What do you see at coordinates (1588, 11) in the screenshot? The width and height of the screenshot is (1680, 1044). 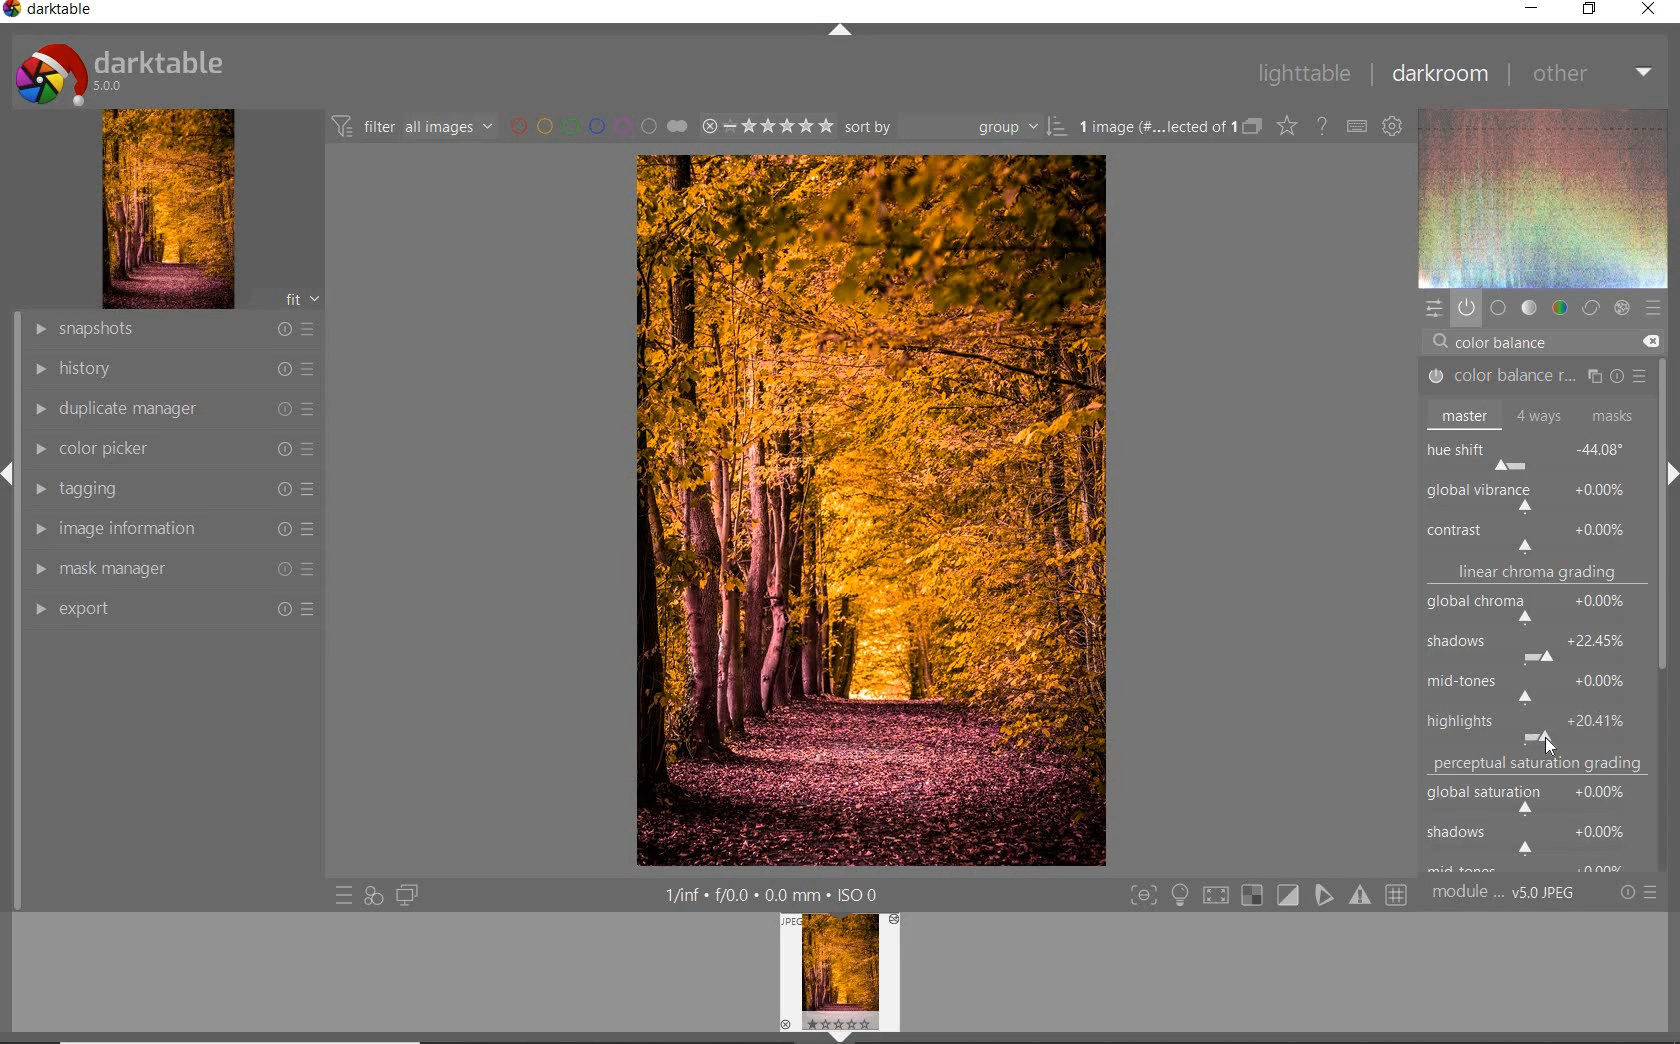 I see `restore` at bounding box center [1588, 11].